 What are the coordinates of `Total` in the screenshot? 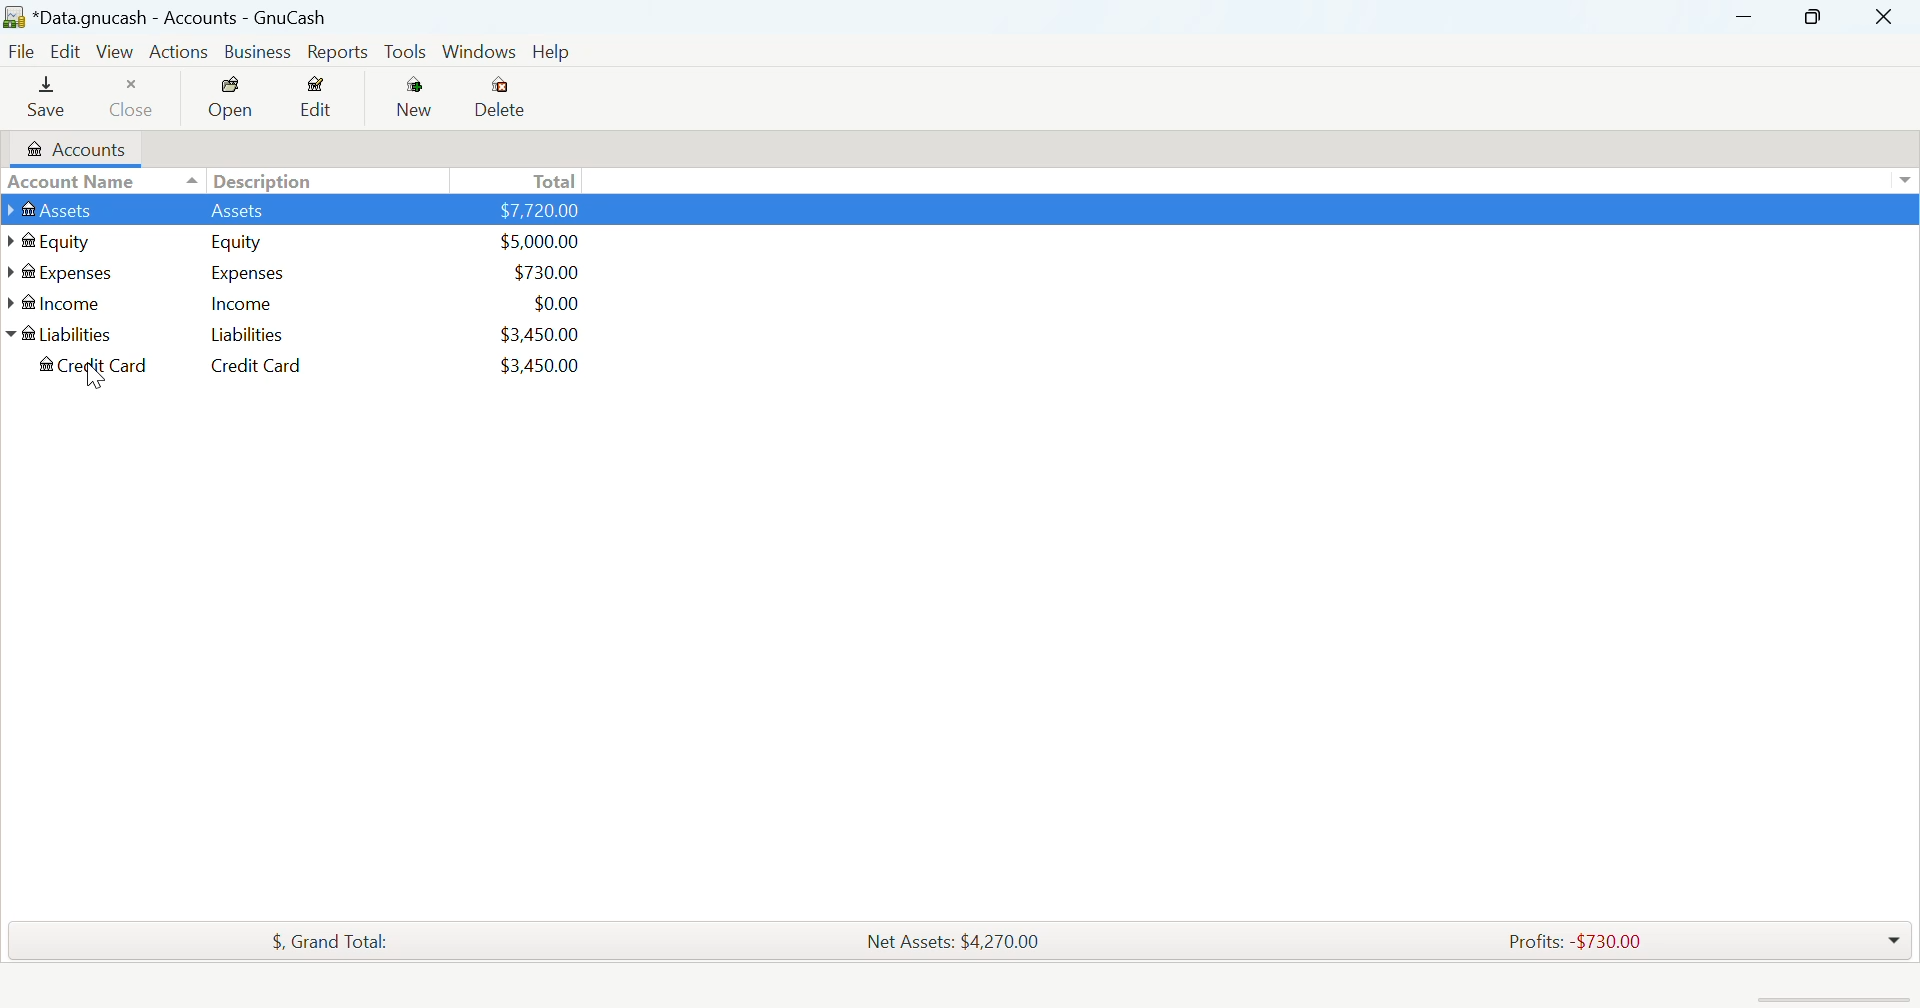 It's located at (551, 181).